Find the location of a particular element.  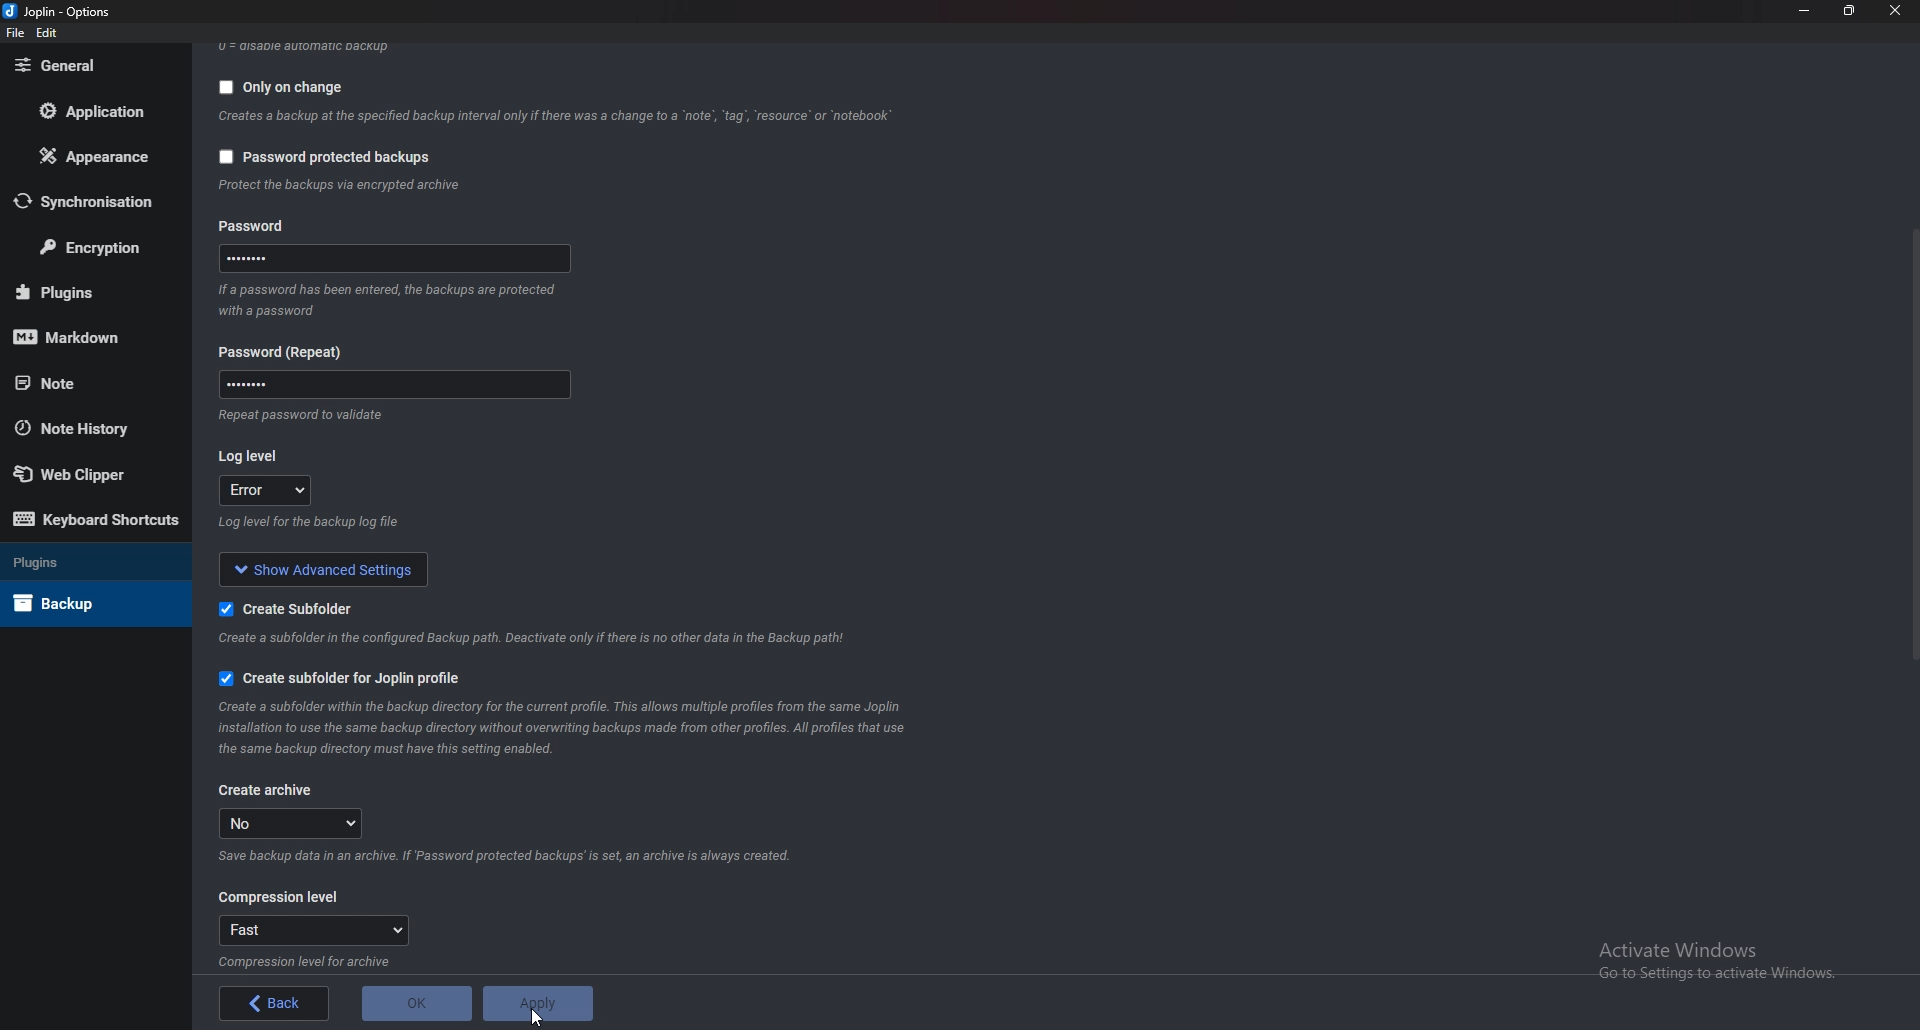

Create sub folder is located at coordinates (292, 610).